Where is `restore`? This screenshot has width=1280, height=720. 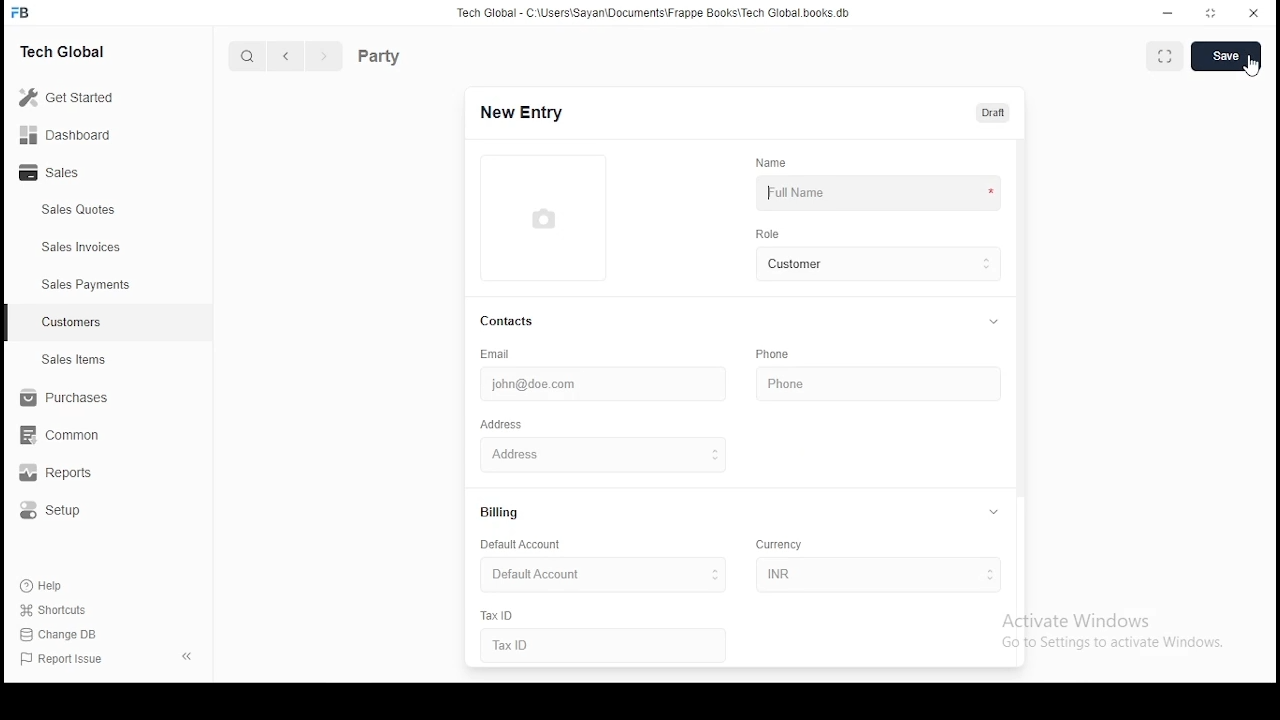
restore is located at coordinates (1211, 12).